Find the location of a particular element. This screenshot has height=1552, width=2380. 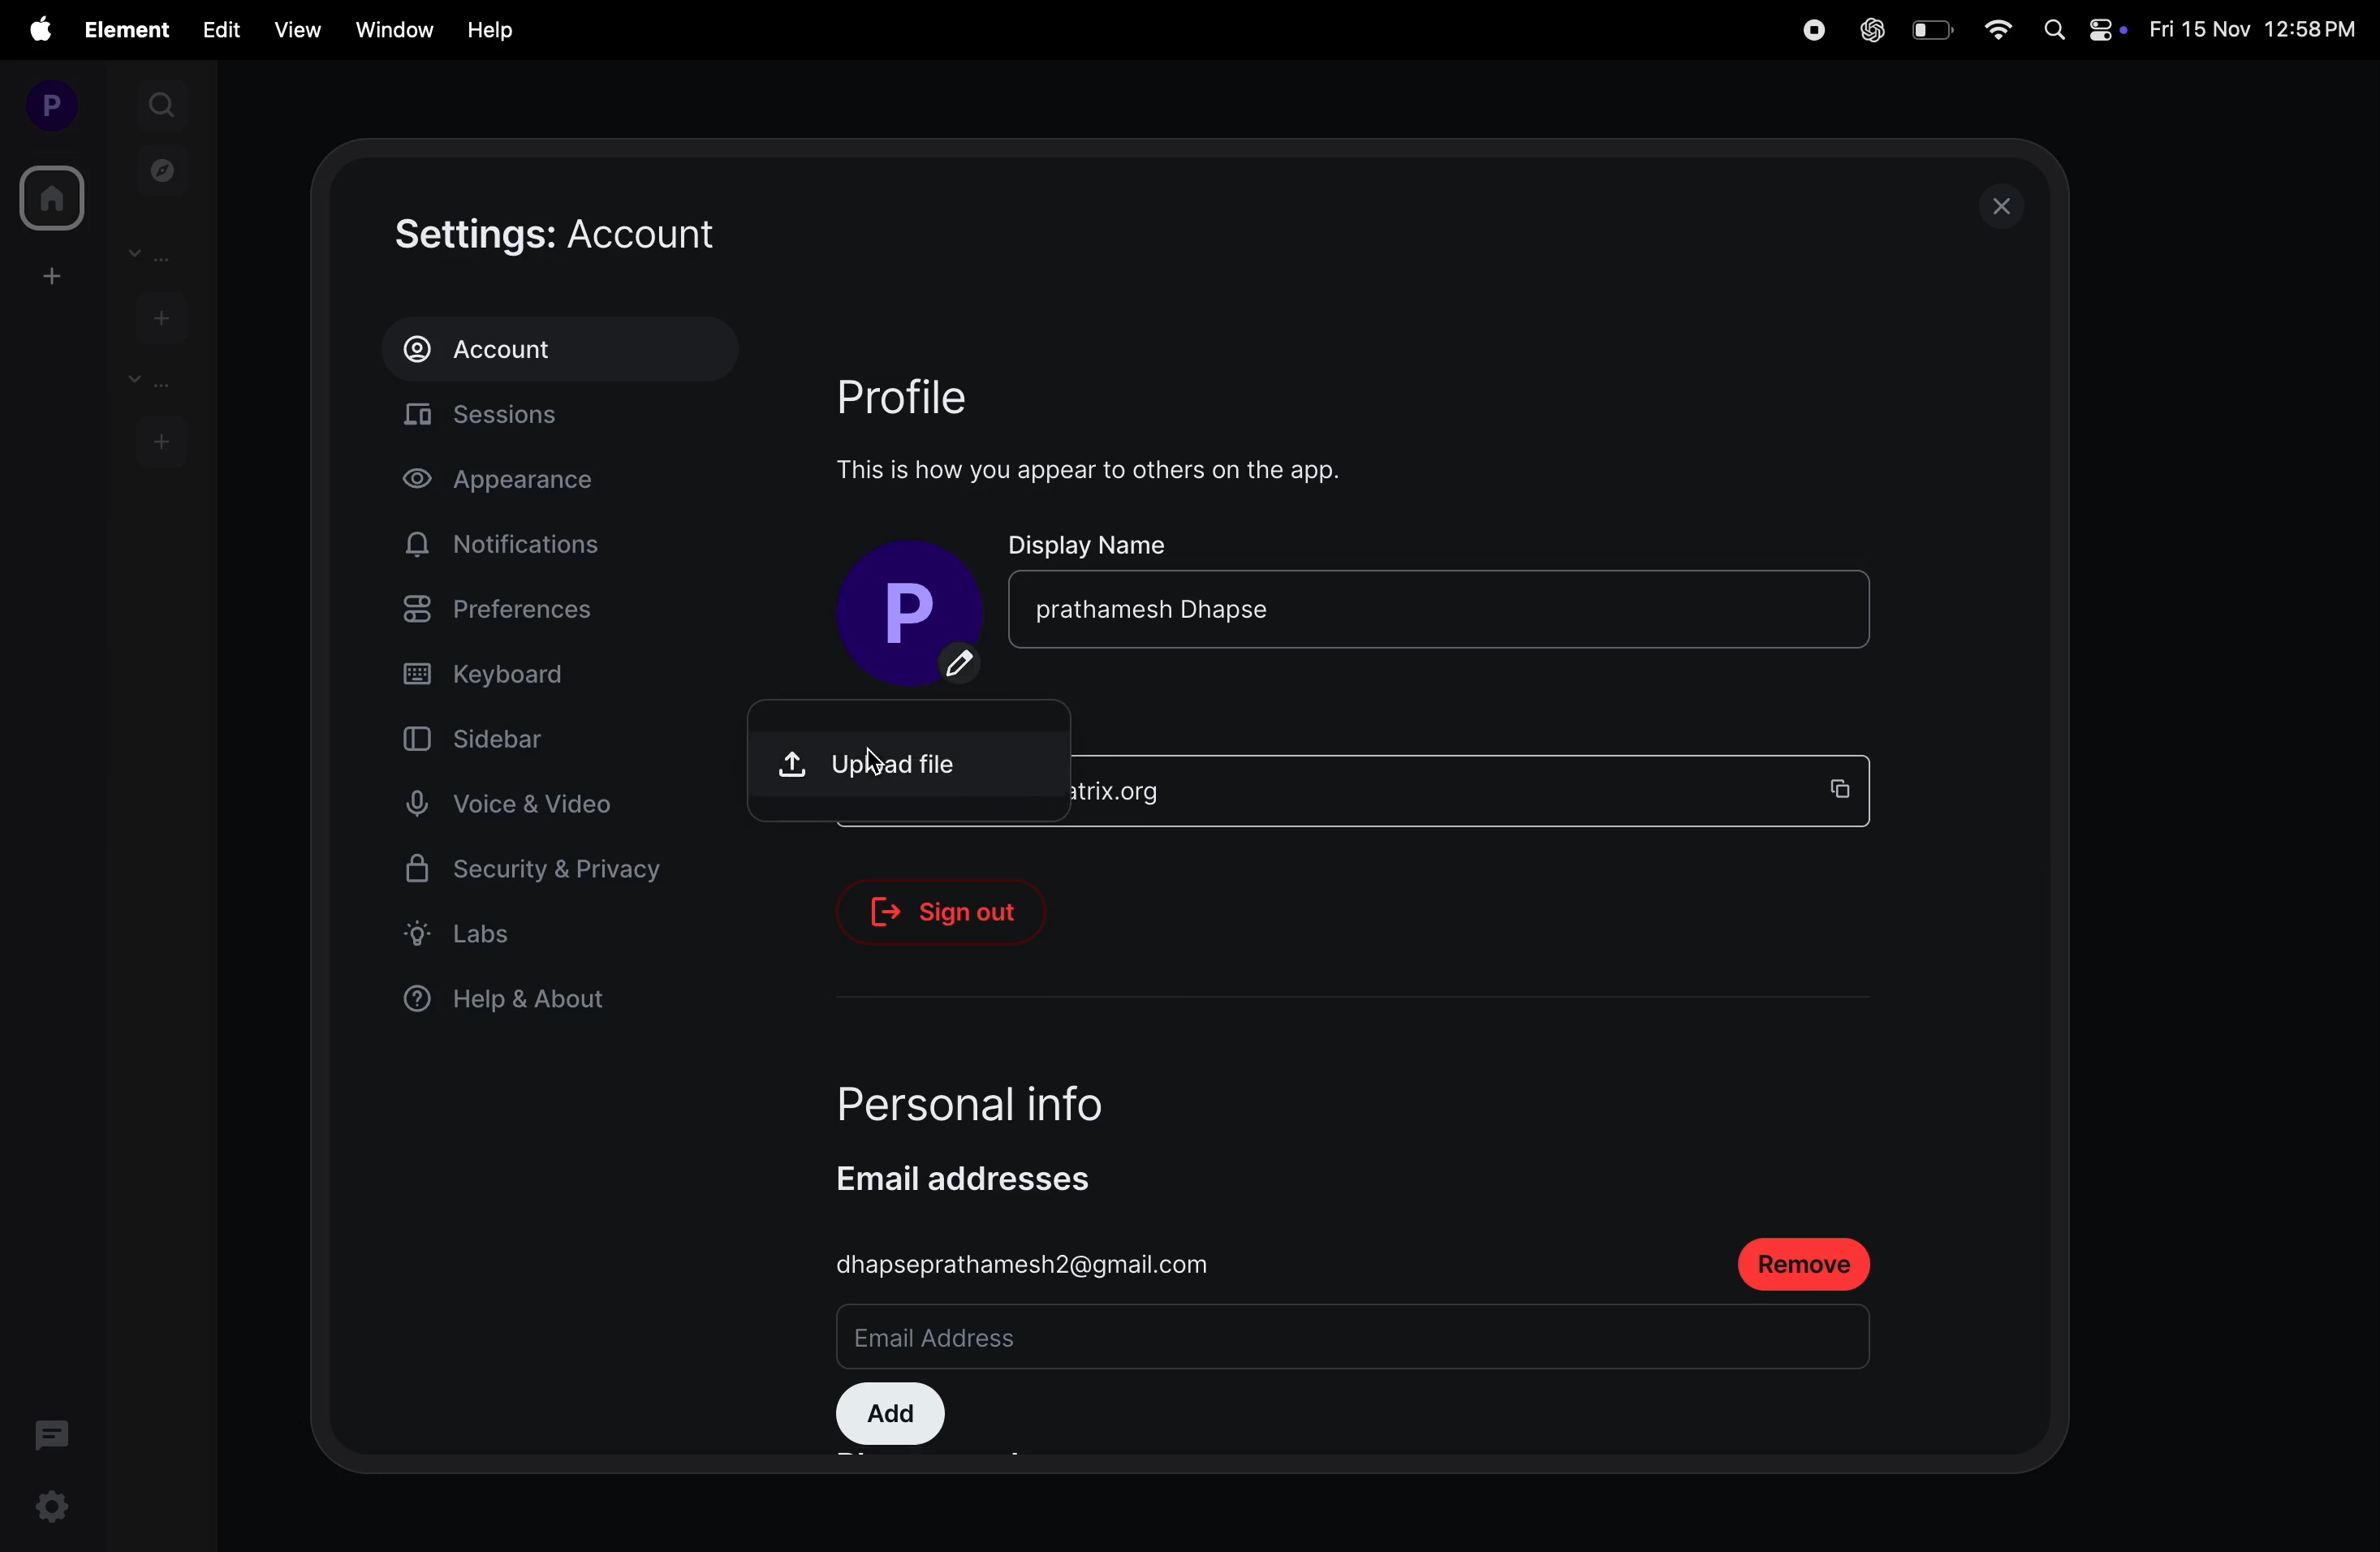

element is located at coordinates (130, 30).